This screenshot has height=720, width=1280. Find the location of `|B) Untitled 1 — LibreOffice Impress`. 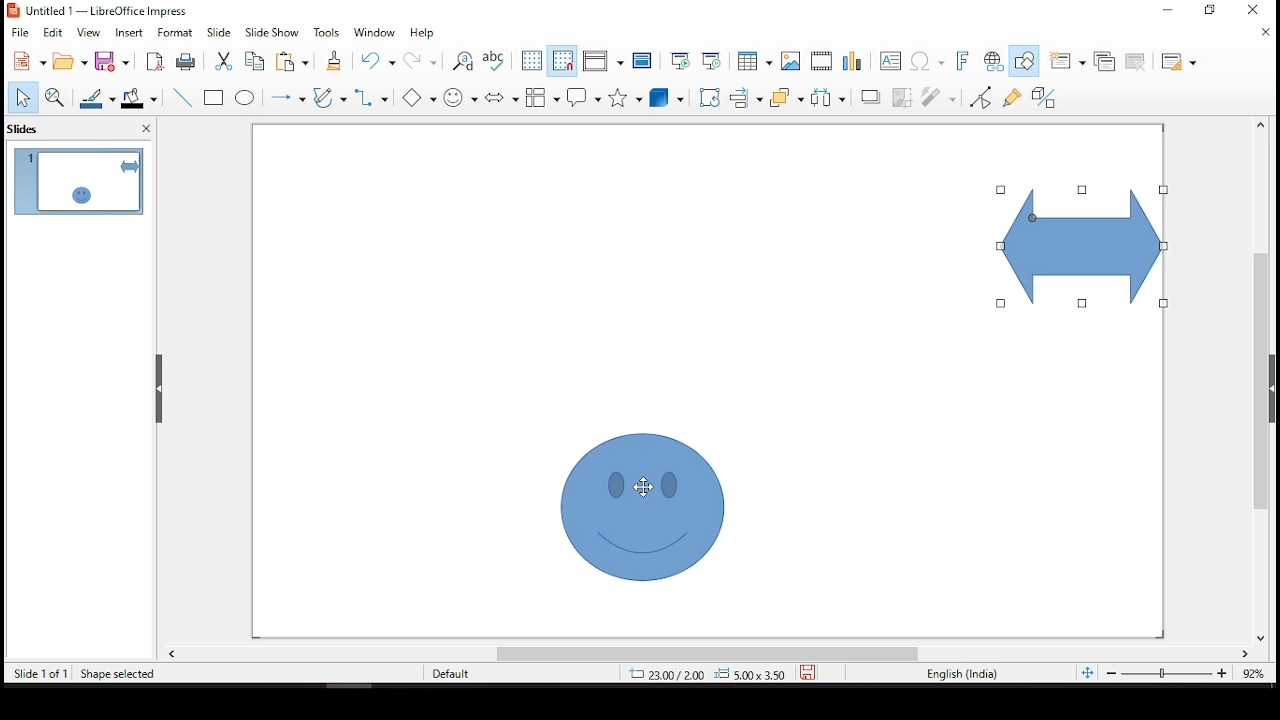

|B) Untitled 1 — LibreOffice Impress is located at coordinates (98, 11).